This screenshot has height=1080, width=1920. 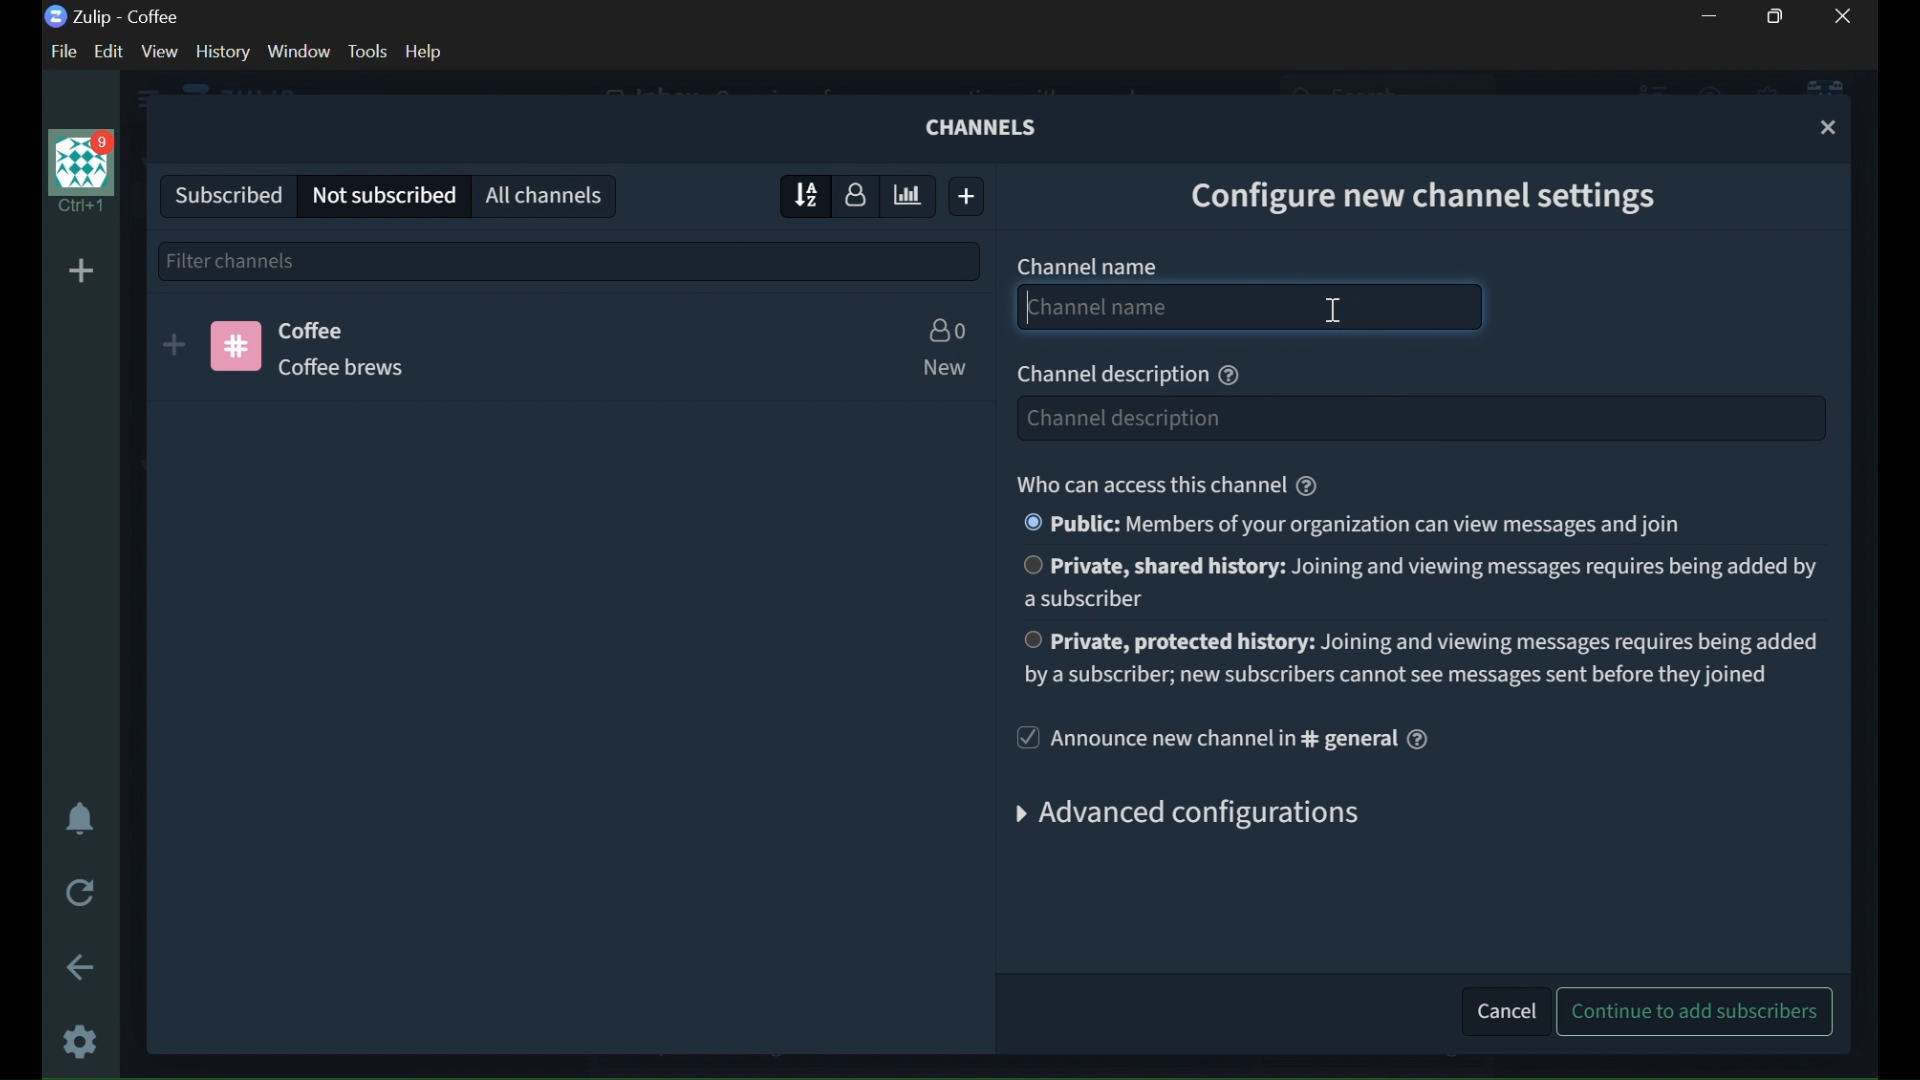 What do you see at coordinates (1088, 265) in the screenshot?
I see `CHANNEL NAME` at bounding box center [1088, 265].